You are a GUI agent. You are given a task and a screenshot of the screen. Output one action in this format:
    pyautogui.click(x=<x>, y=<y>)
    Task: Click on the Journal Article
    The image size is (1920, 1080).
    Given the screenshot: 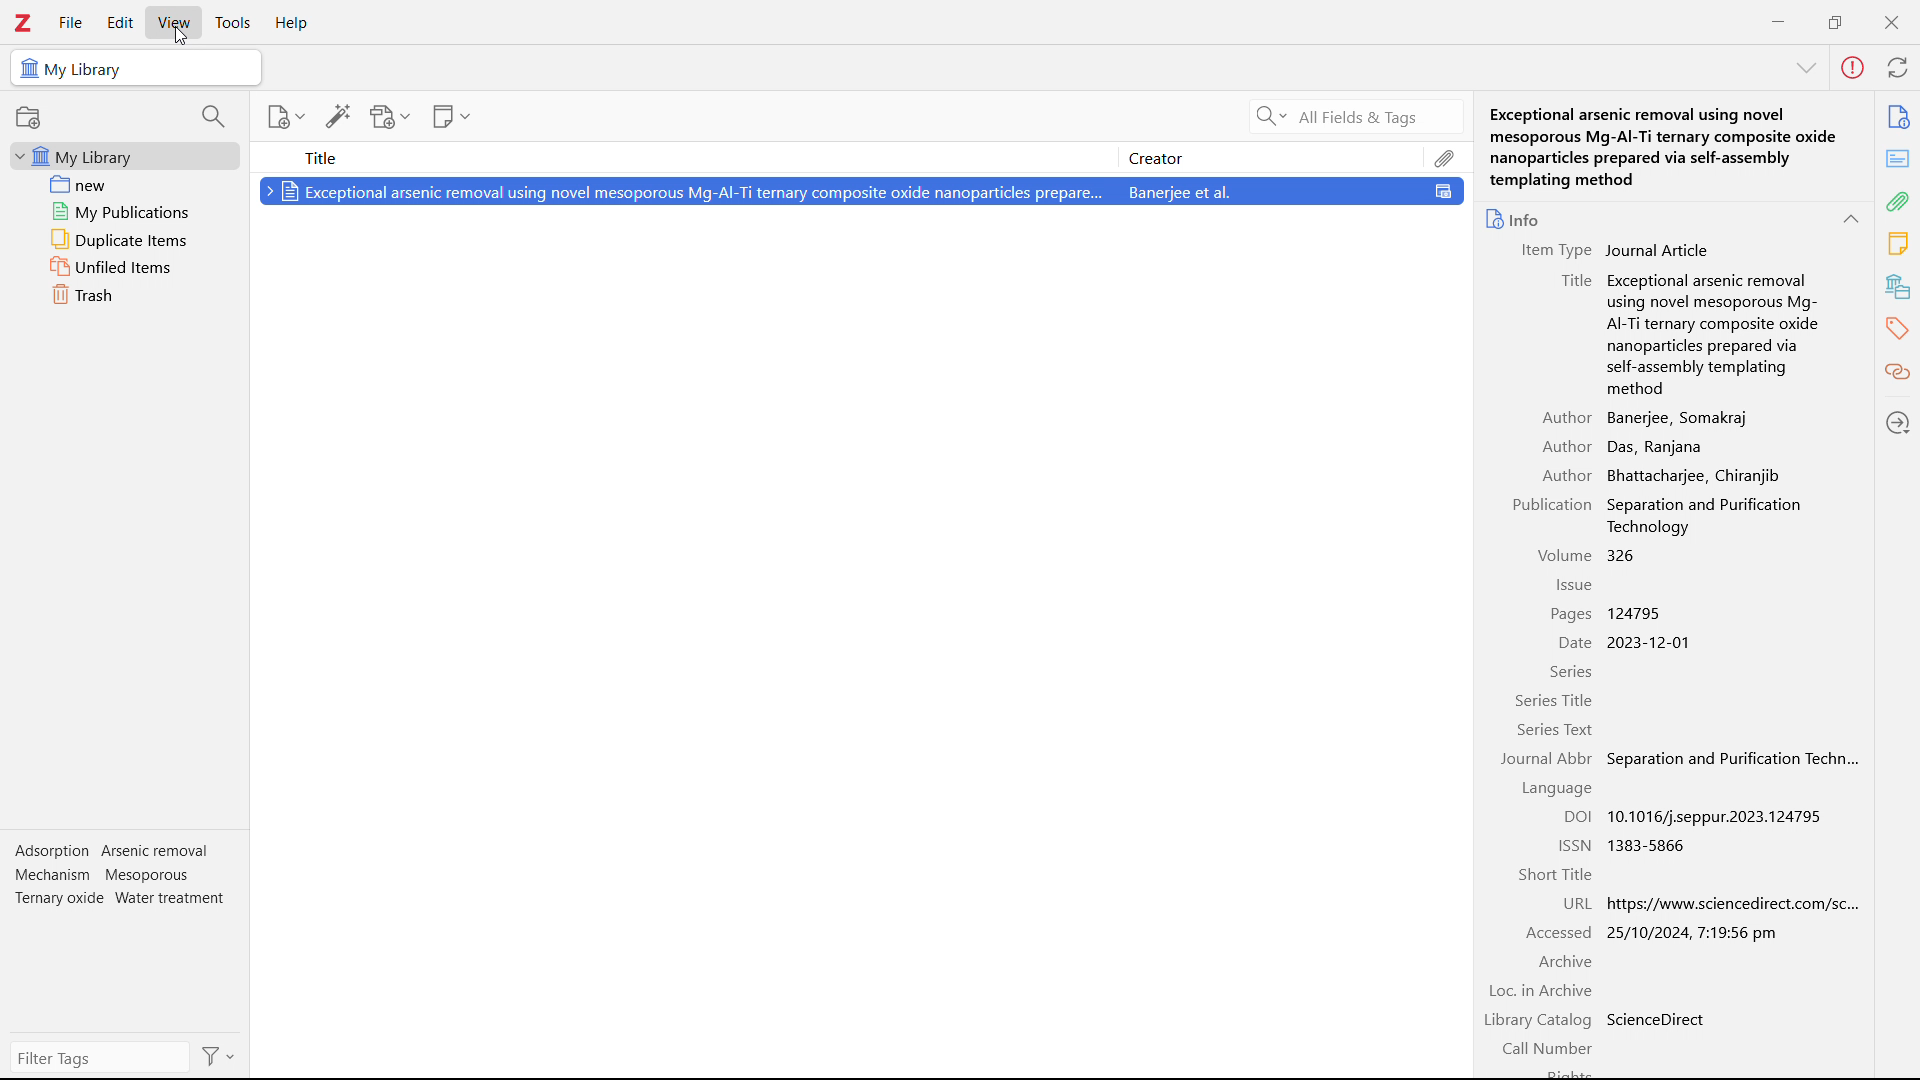 What is the action you would take?
    pyautogui.click(x=1658, y=250)
    